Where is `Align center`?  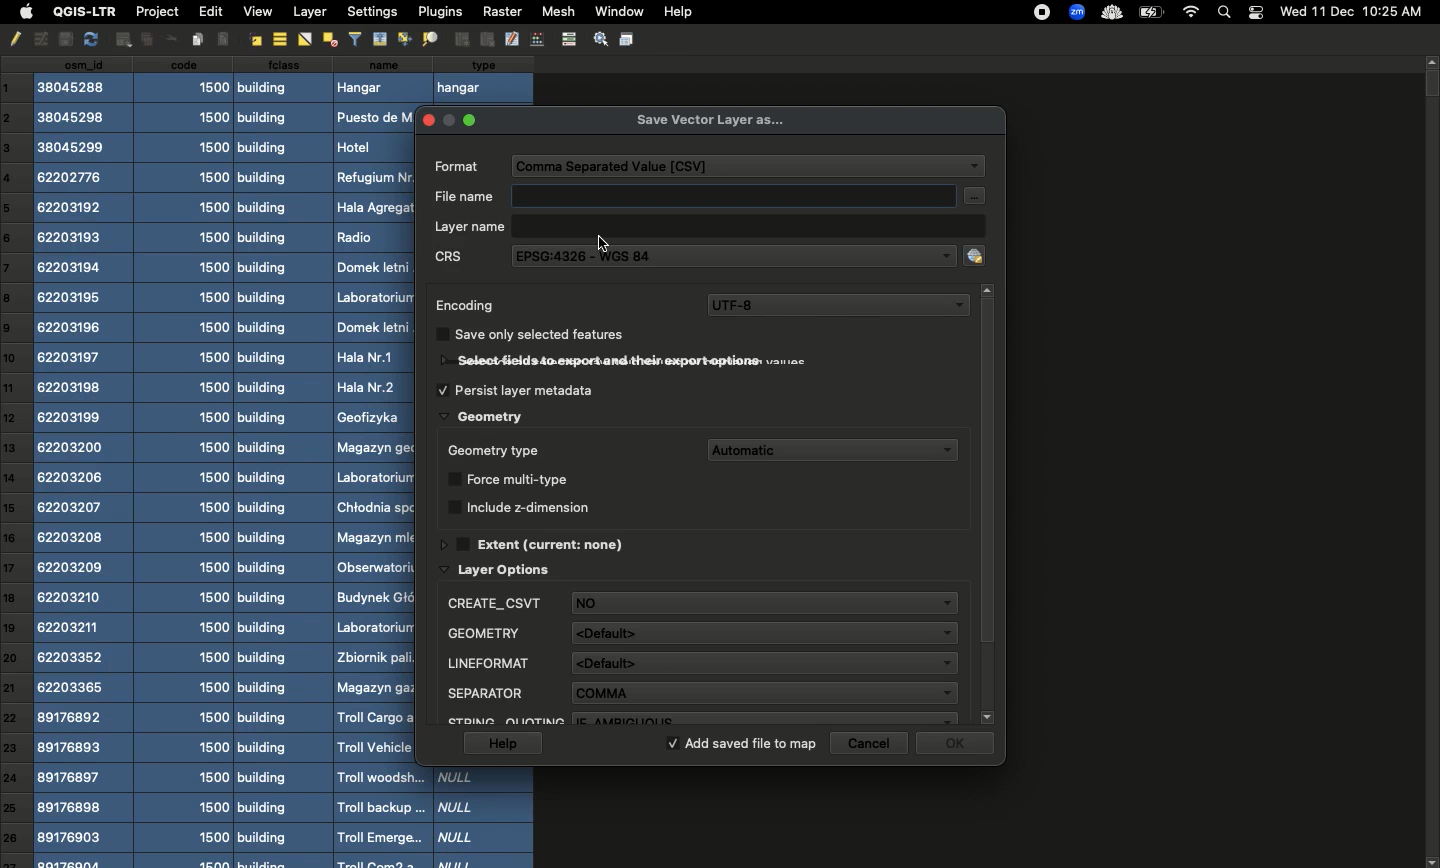 Align center is located at coordinates (278, 39).